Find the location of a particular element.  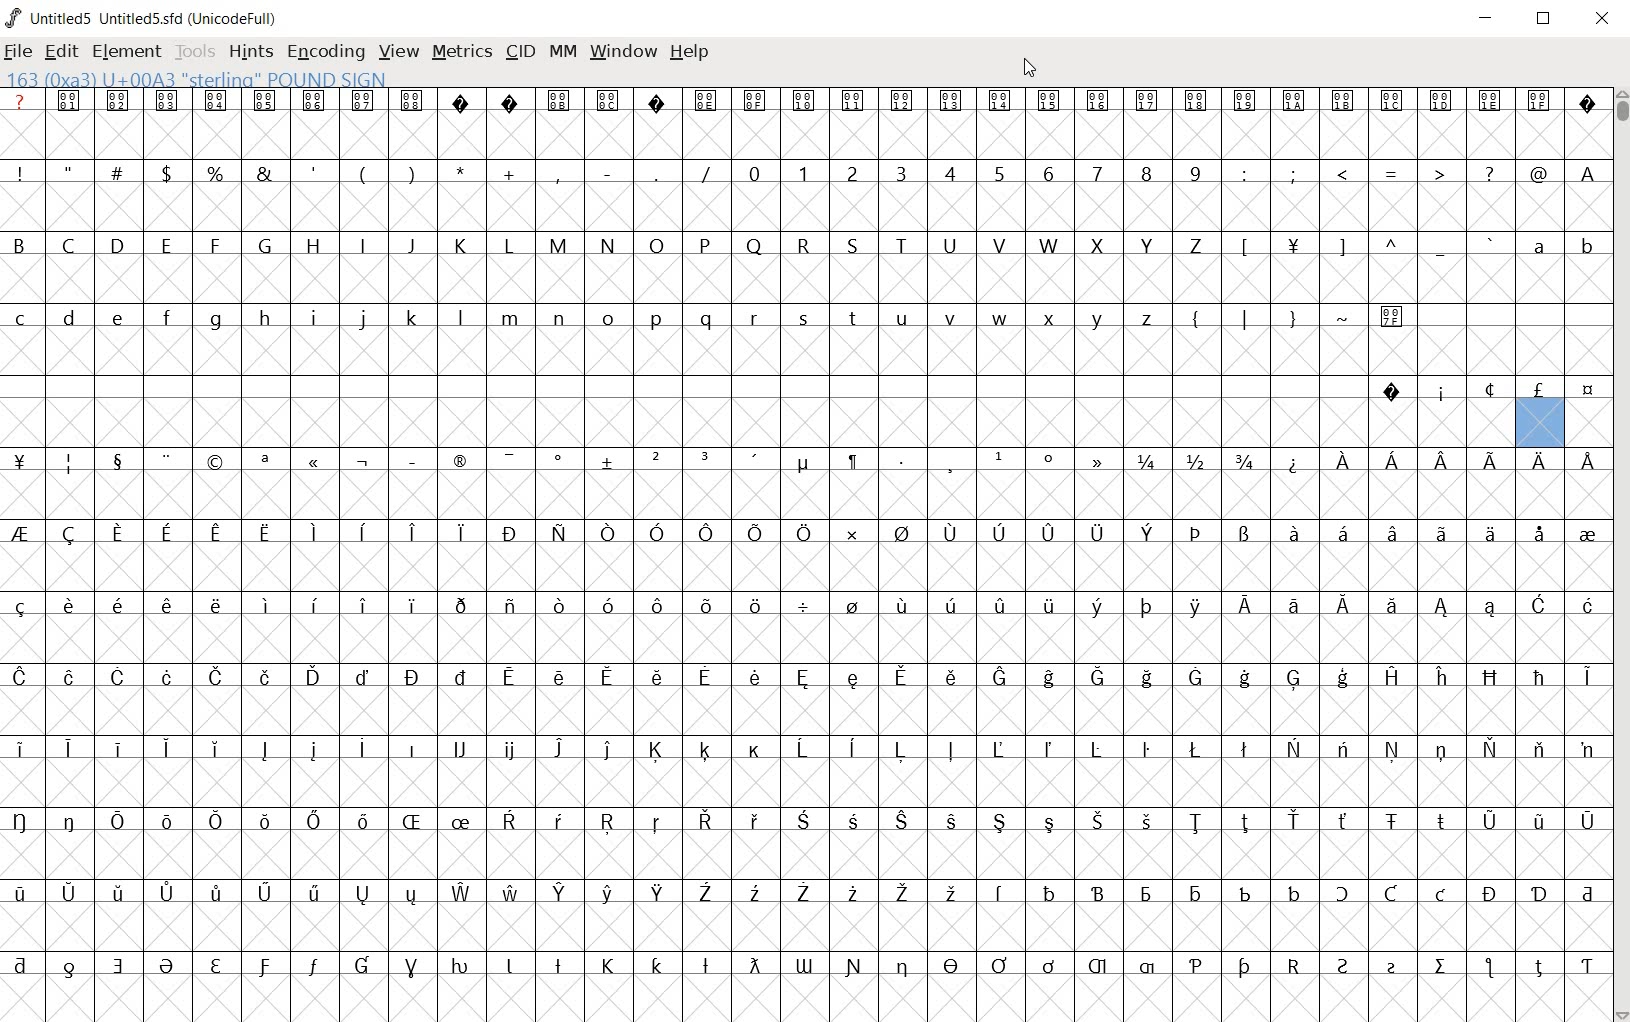

5 is located at coordinates (998, 173).